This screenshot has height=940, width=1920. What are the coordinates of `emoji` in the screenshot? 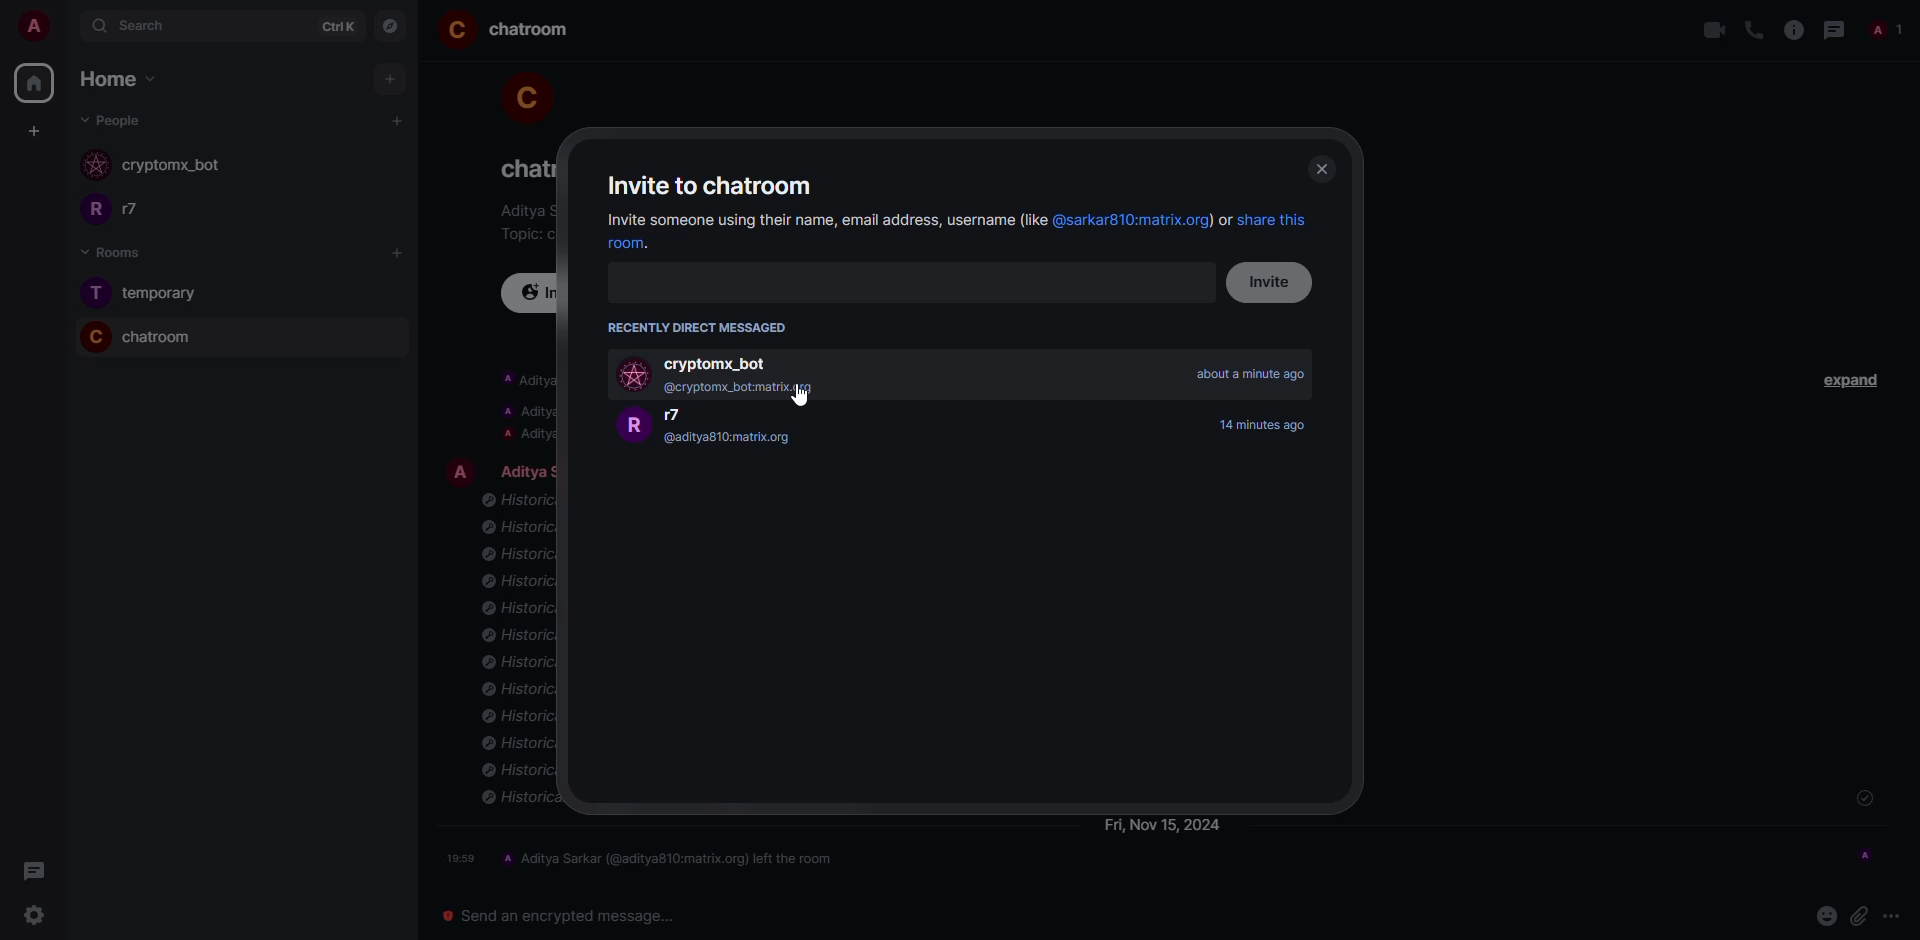 It's located at (1825, 914).